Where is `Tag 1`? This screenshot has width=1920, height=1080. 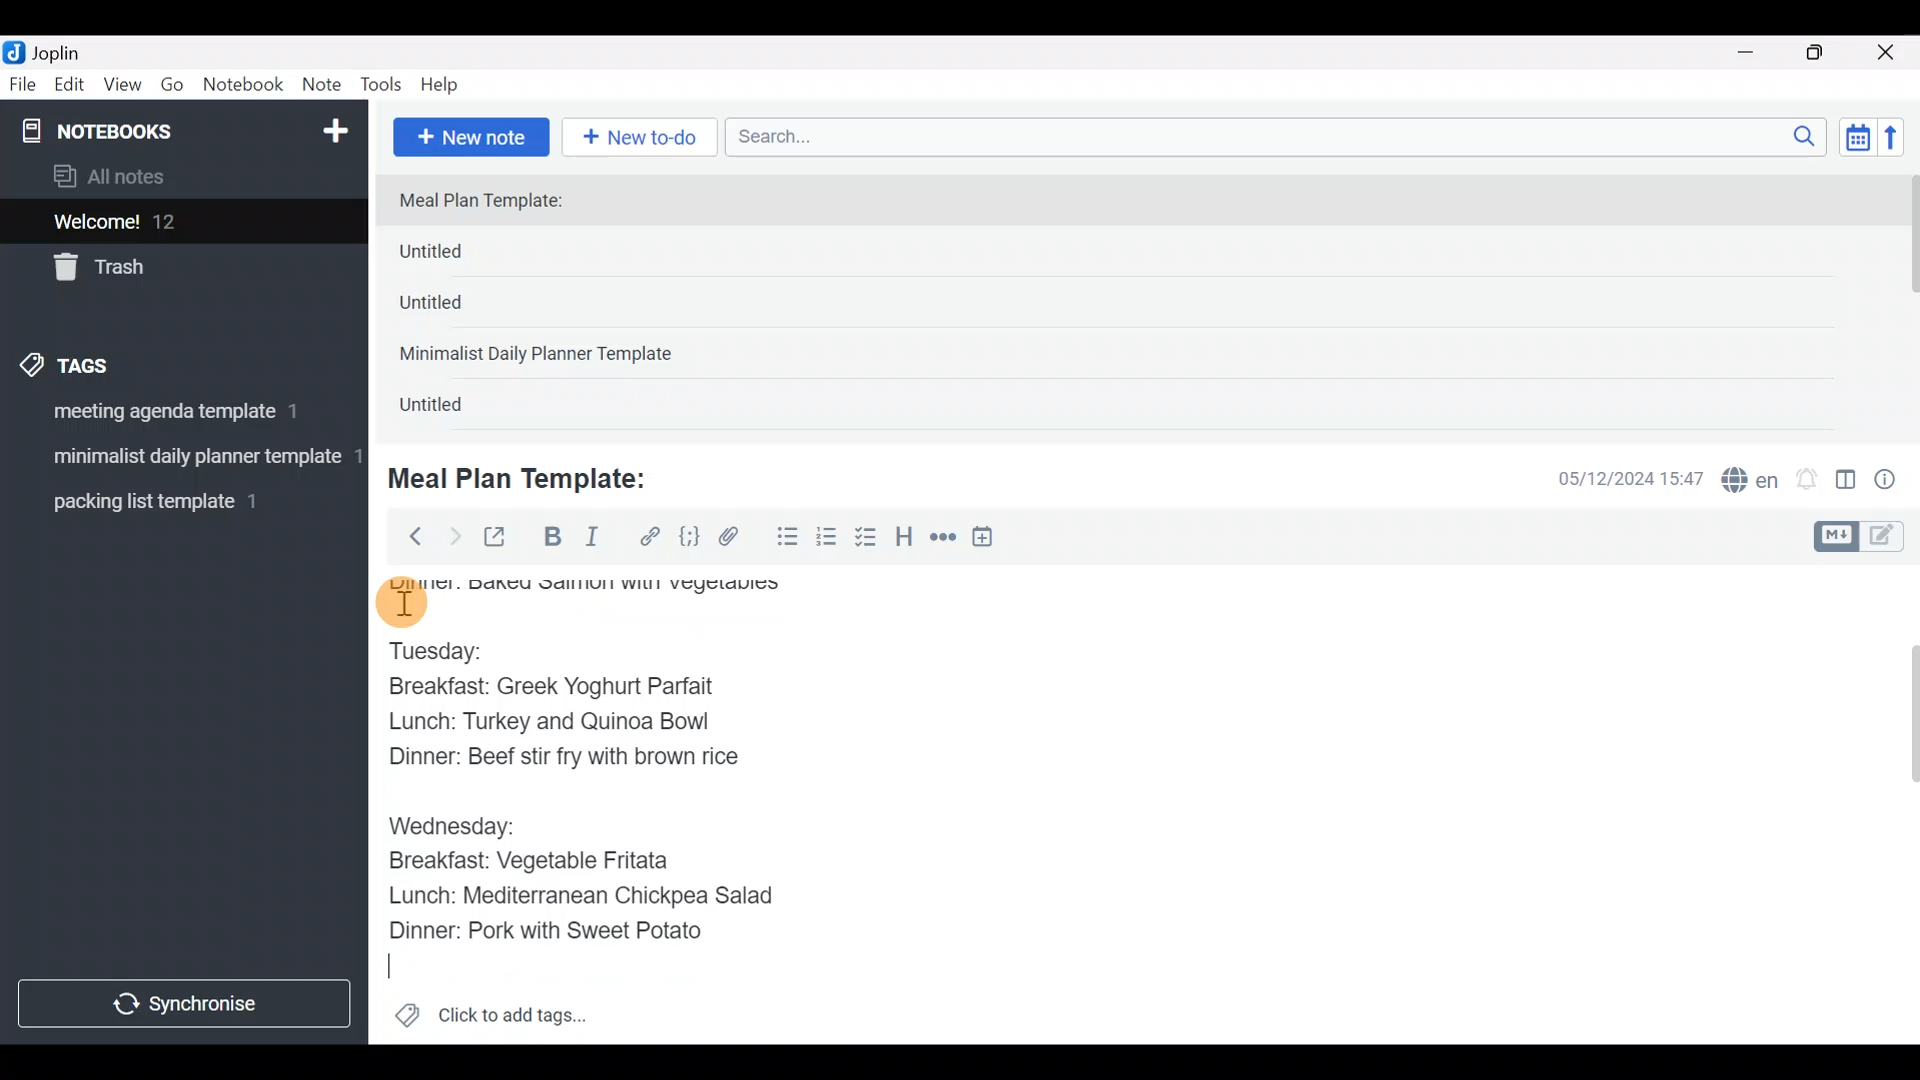
Tag 1 is located at coordinates (178, 417).